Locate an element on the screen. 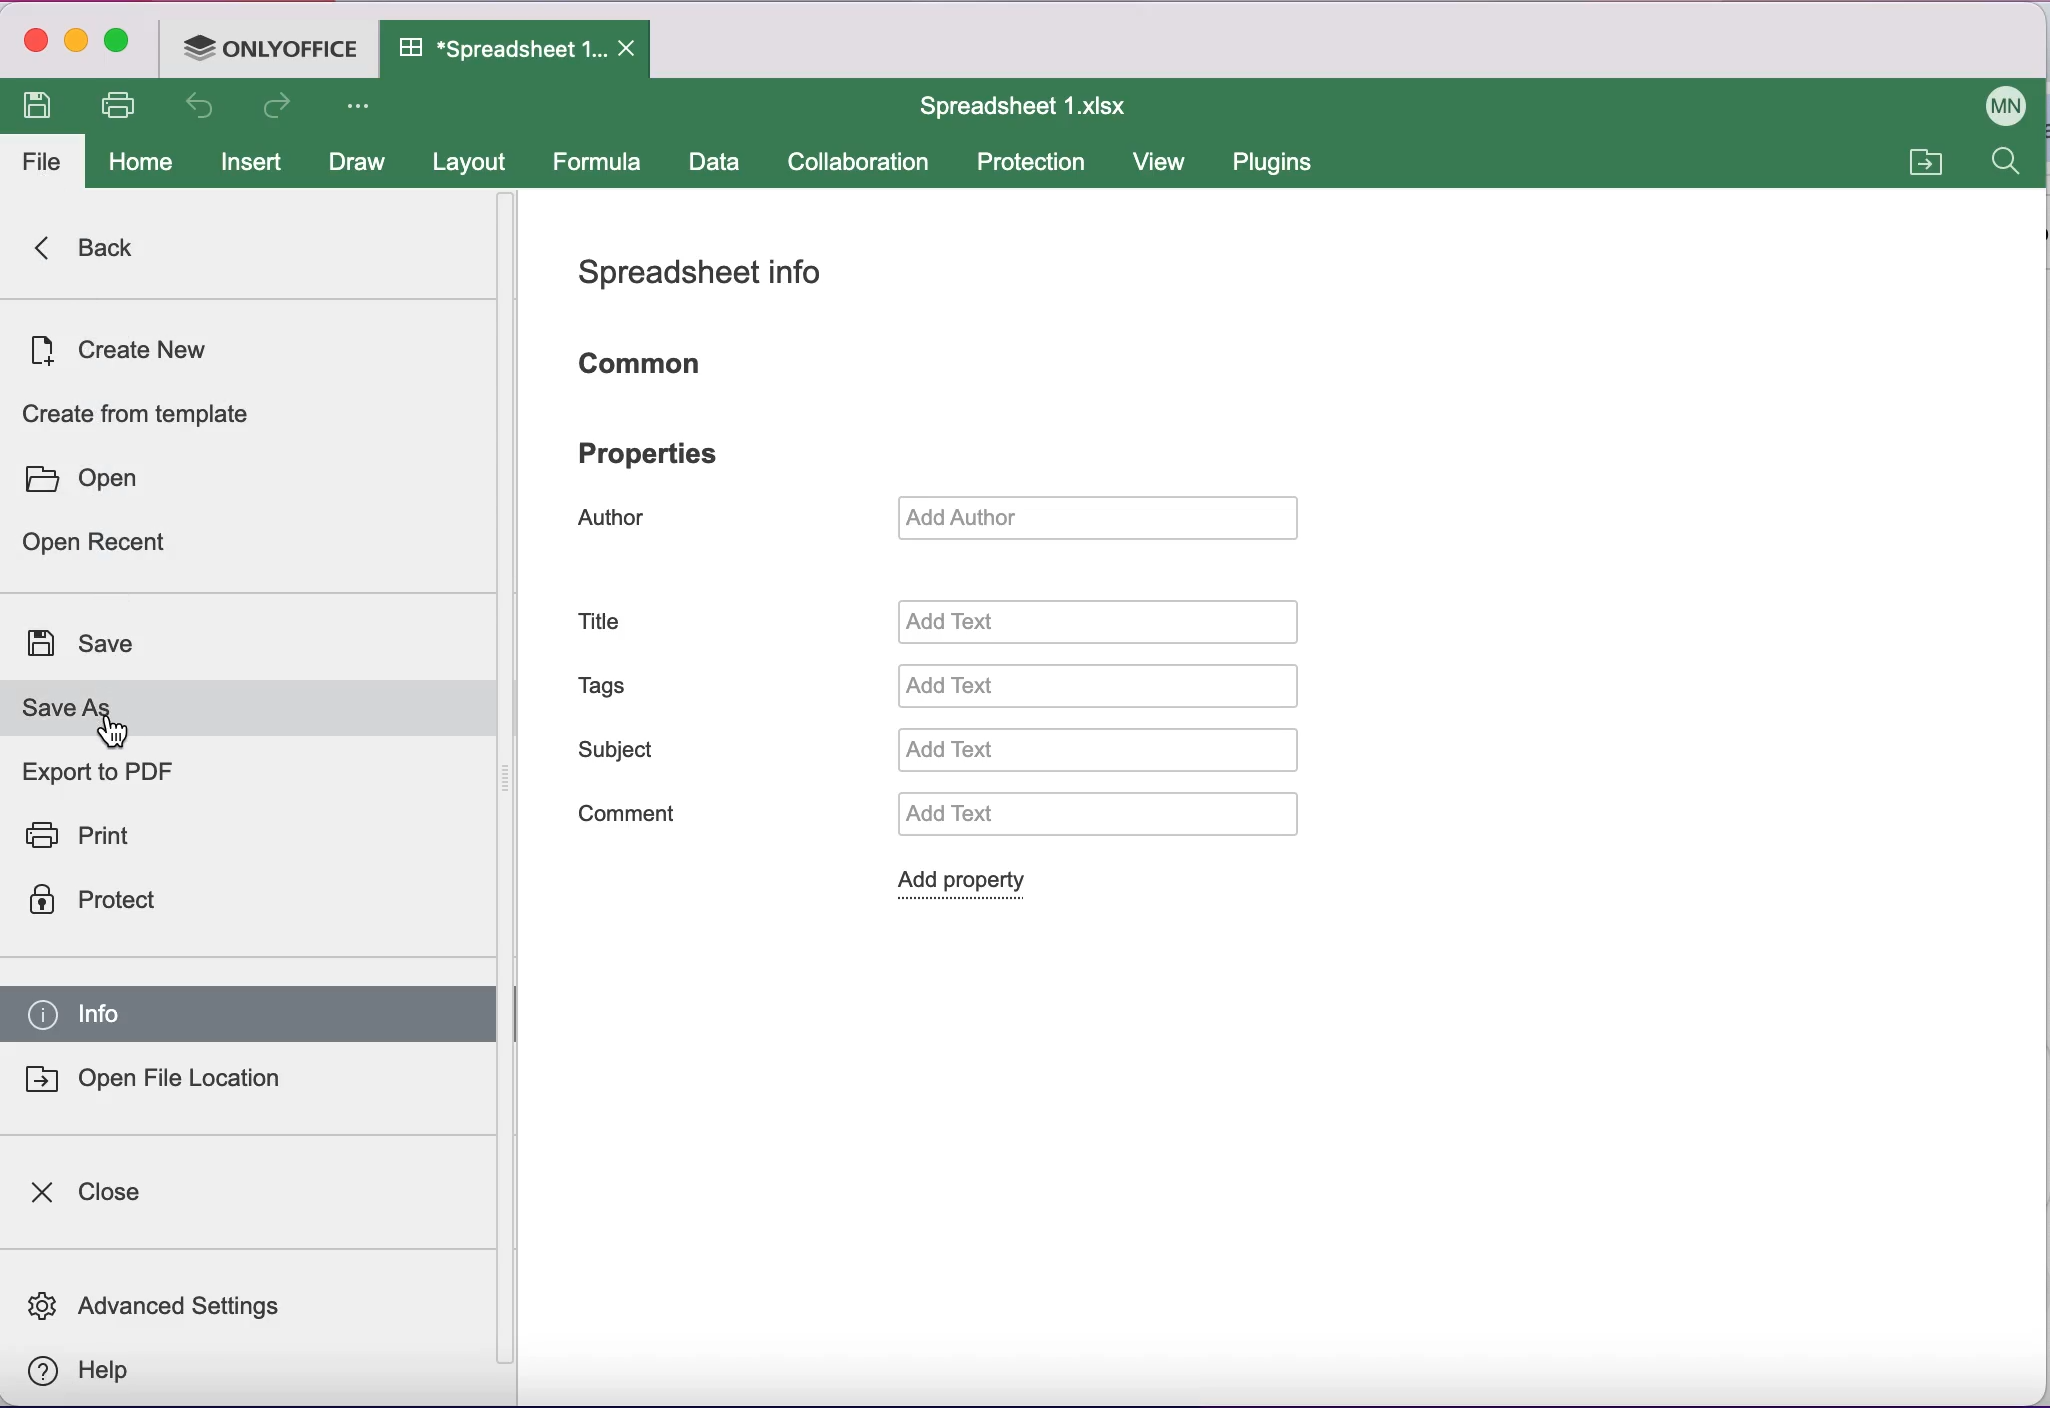 This screenshot has width=2050, height=1408. open file location is located at coordinates (1924, 157).